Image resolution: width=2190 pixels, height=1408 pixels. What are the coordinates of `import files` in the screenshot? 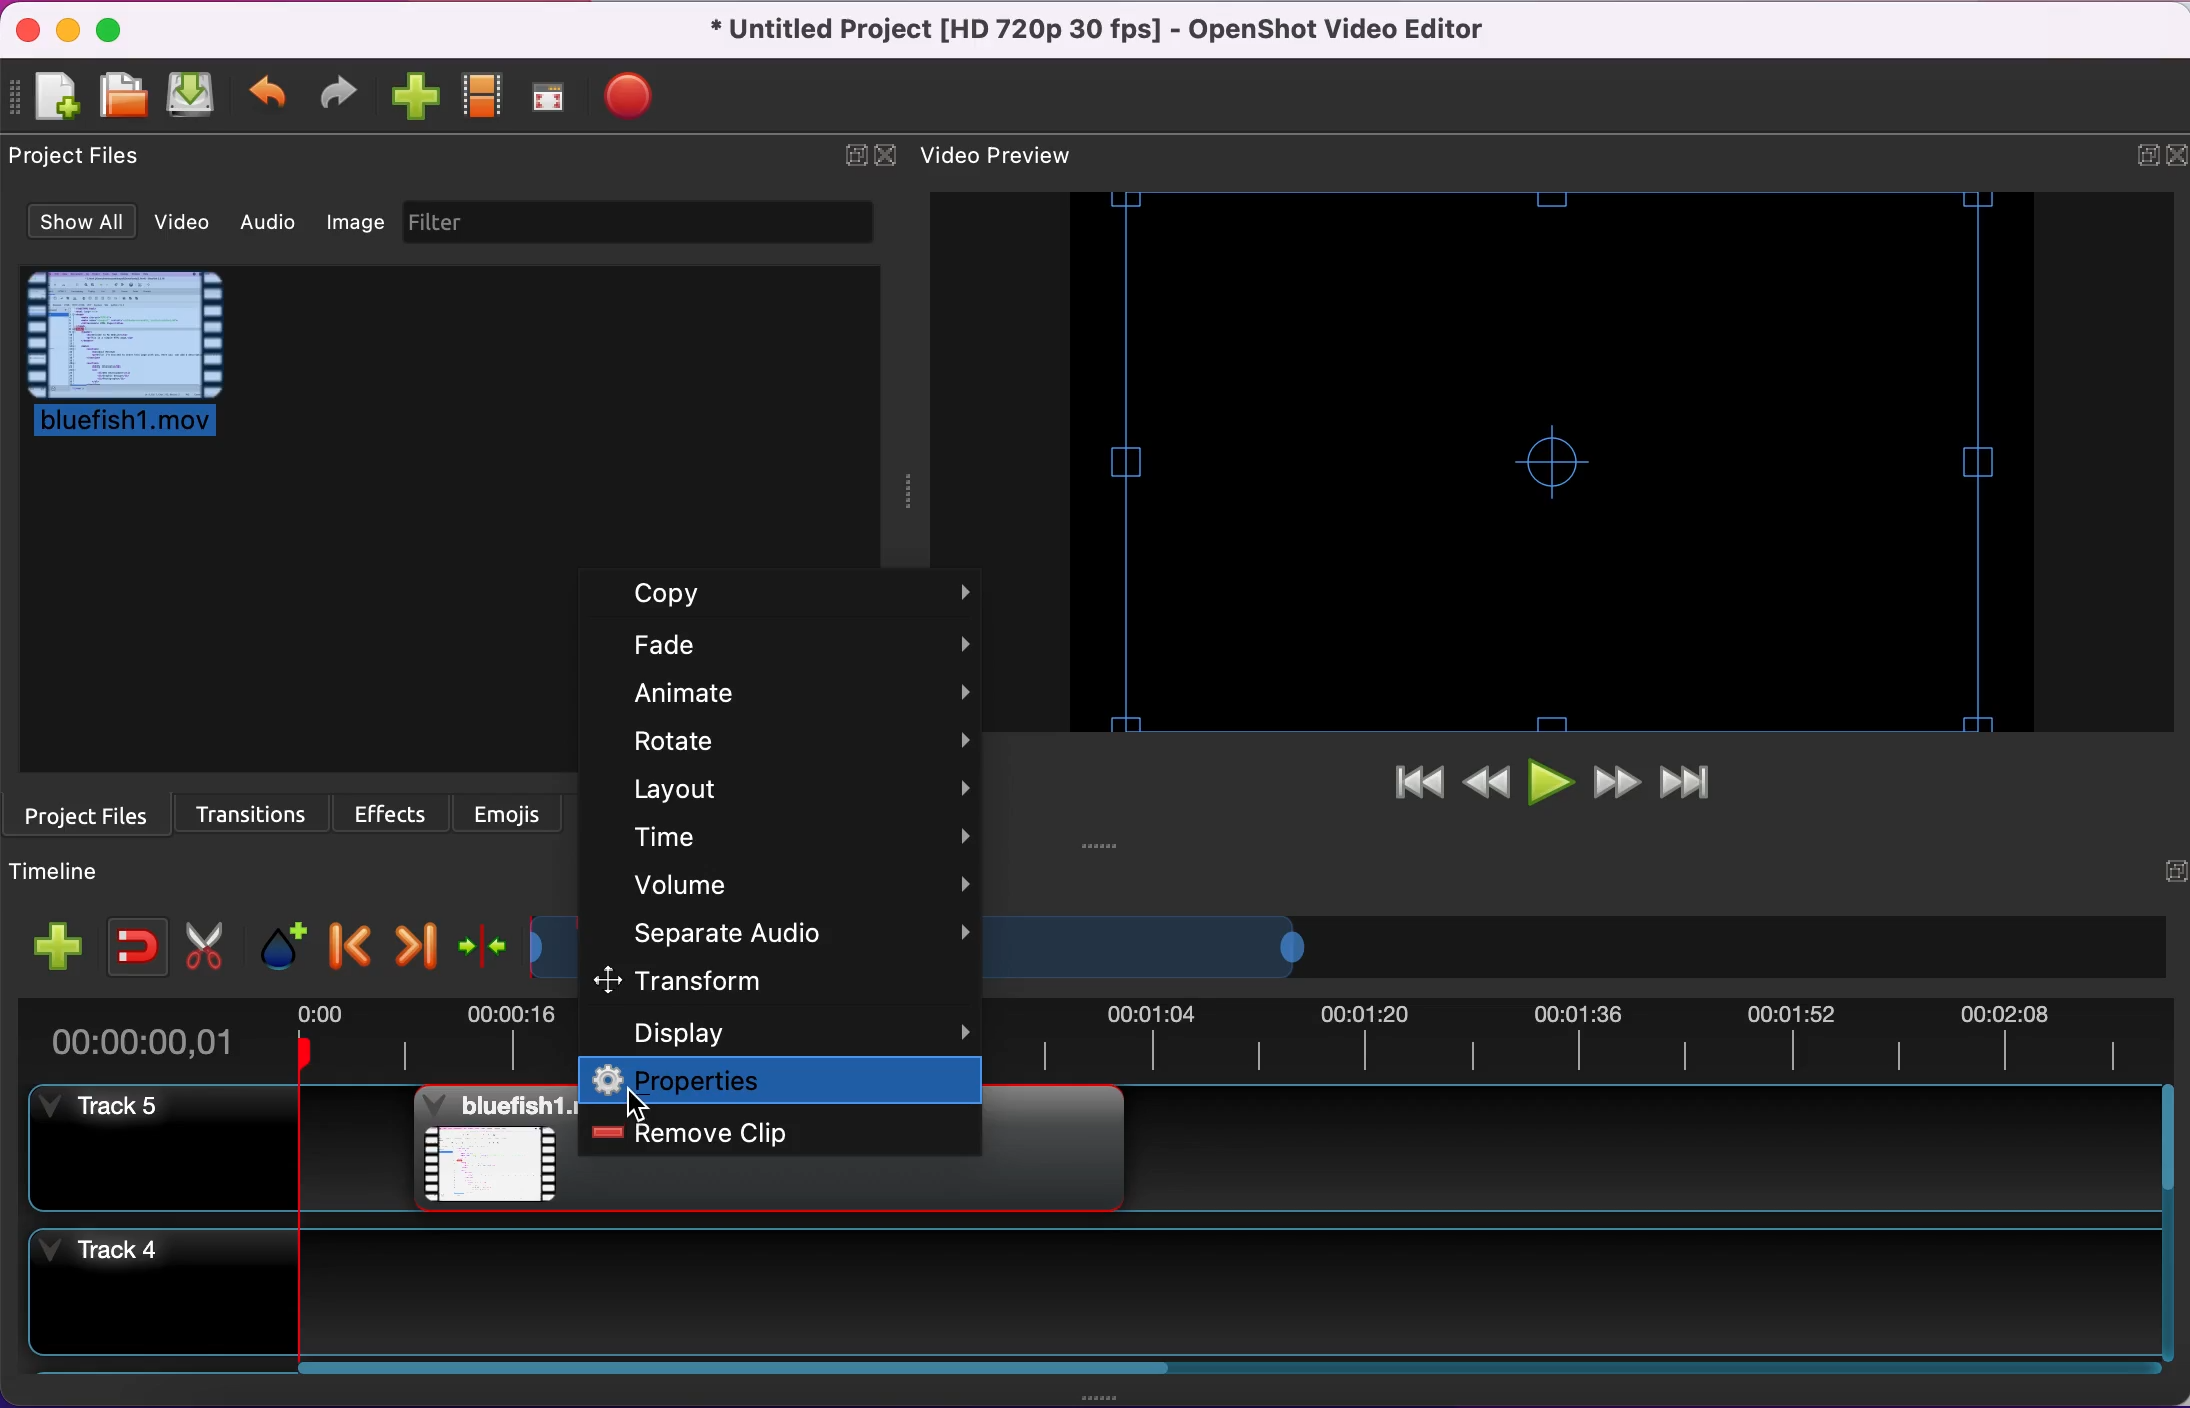 It's located at (413, 96).